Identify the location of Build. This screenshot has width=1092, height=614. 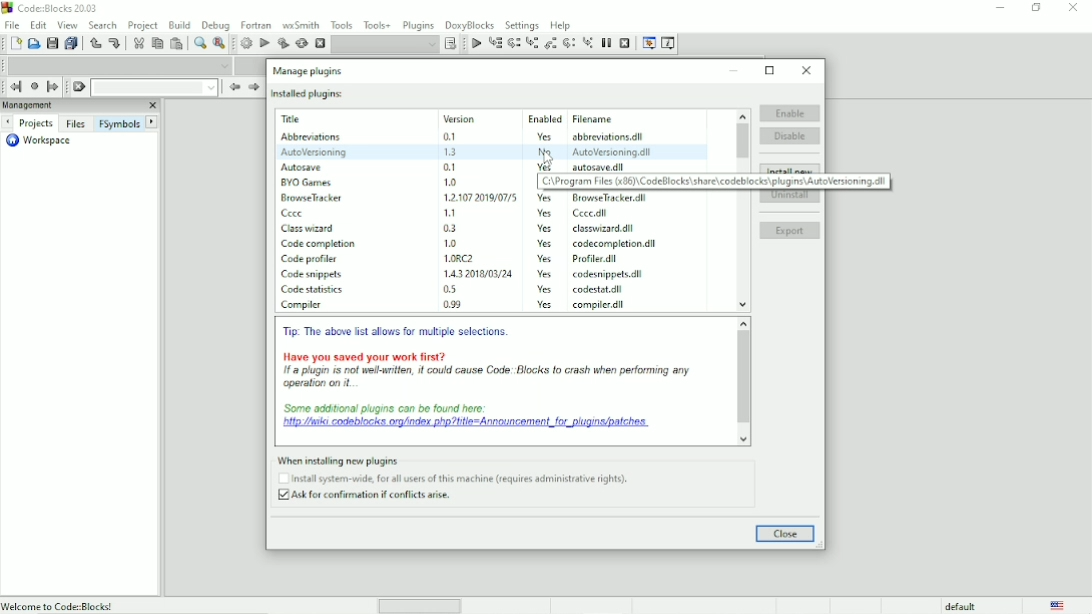
(179, 25).